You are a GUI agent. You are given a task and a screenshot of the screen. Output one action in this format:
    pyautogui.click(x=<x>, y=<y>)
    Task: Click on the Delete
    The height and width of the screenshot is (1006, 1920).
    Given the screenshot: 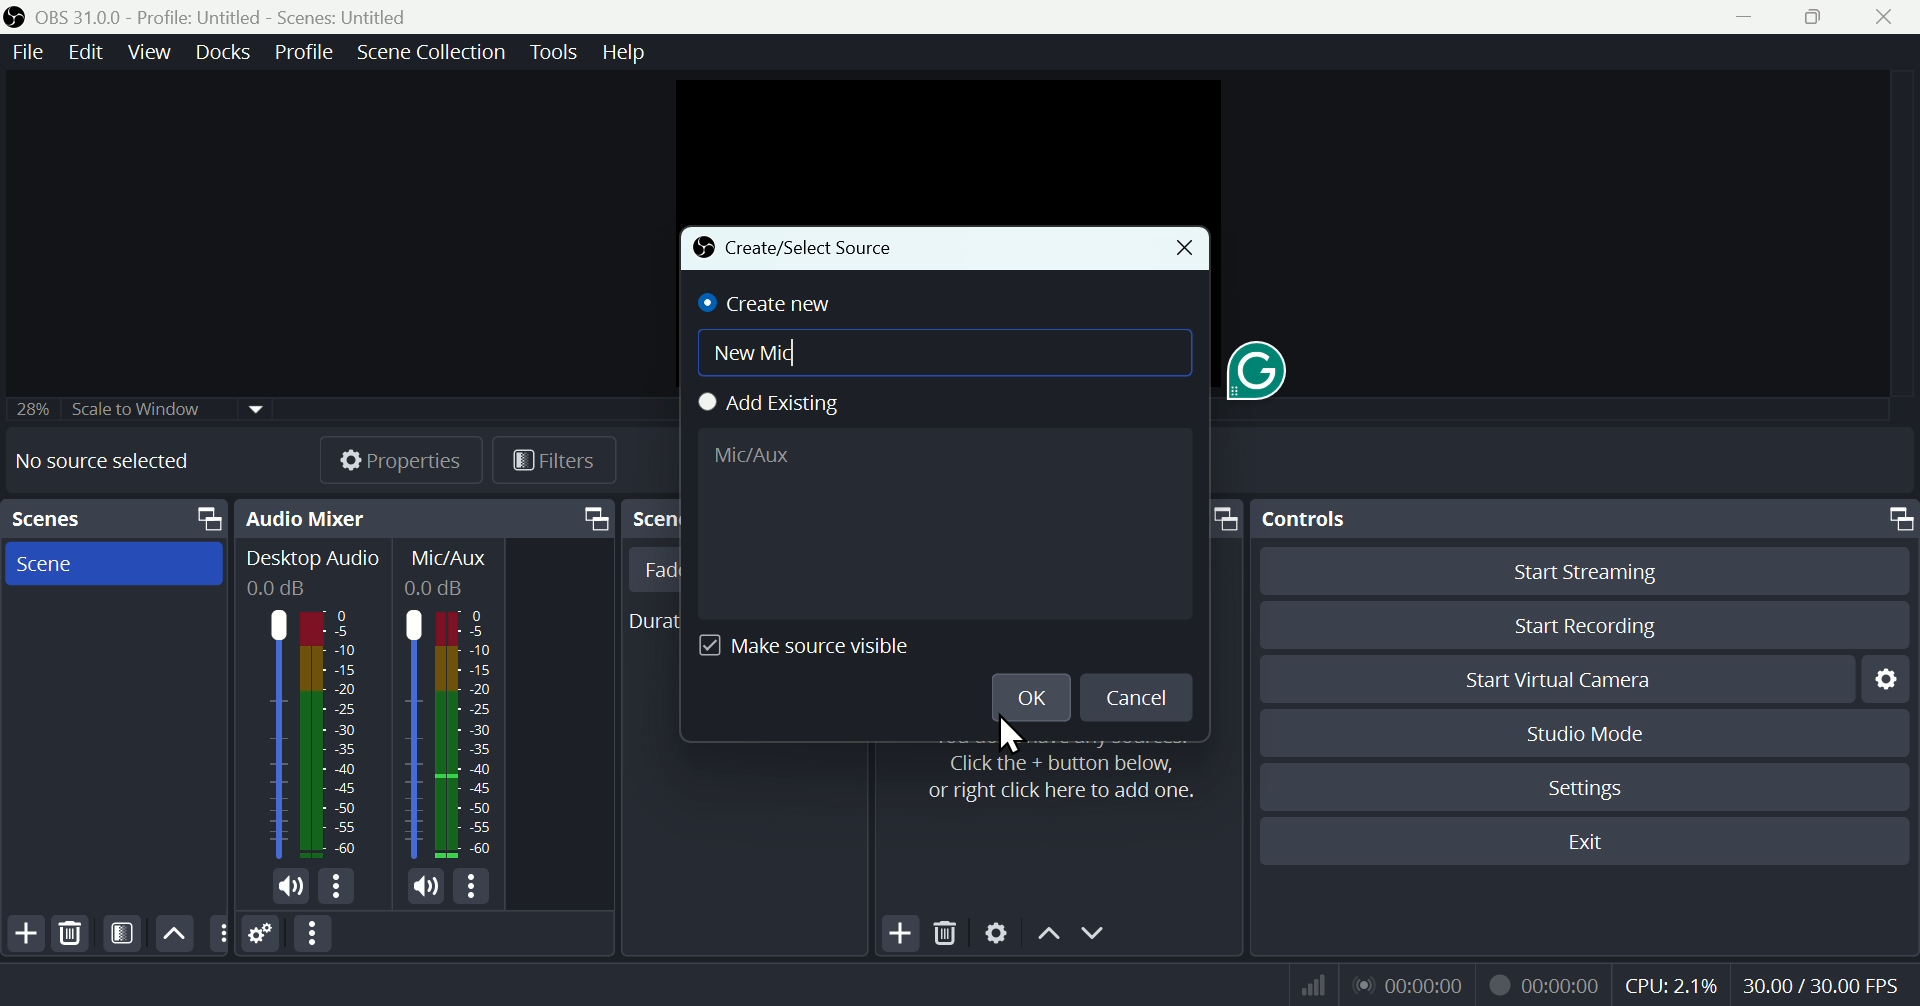 What is the action you would take?
    pyautogui.click(x=948, y=936)
    